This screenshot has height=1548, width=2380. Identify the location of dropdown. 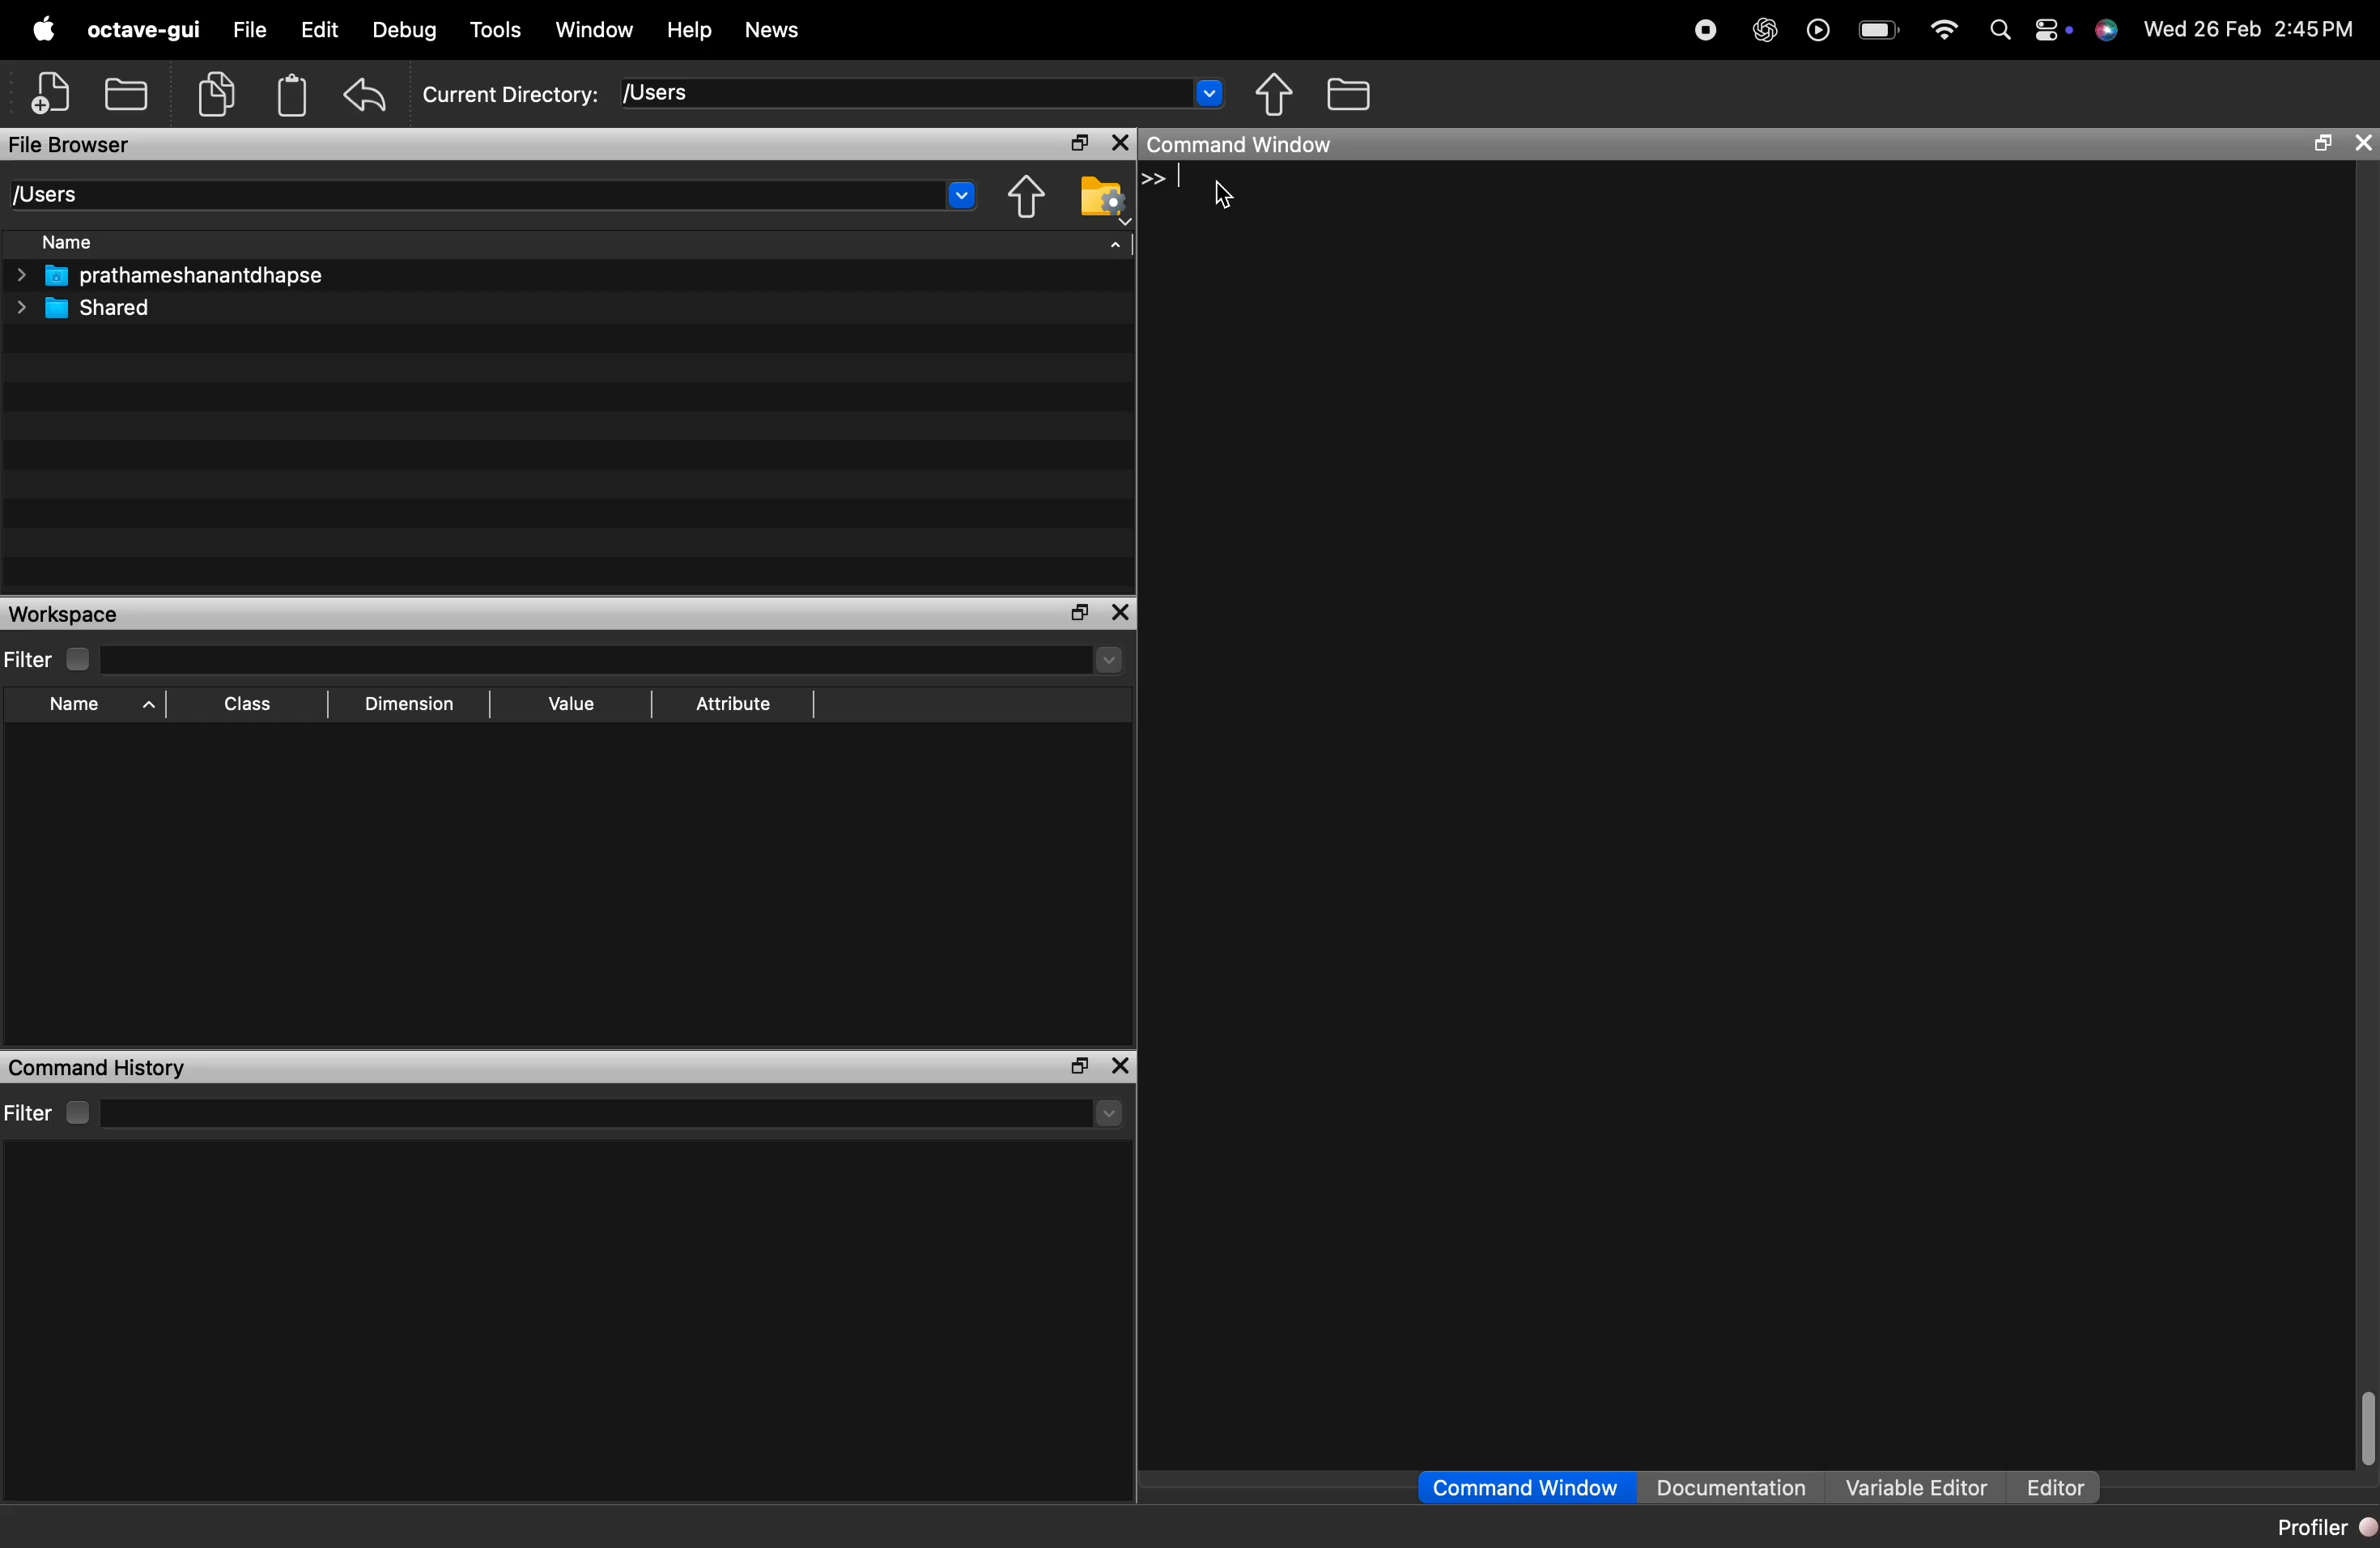
(957, 197).